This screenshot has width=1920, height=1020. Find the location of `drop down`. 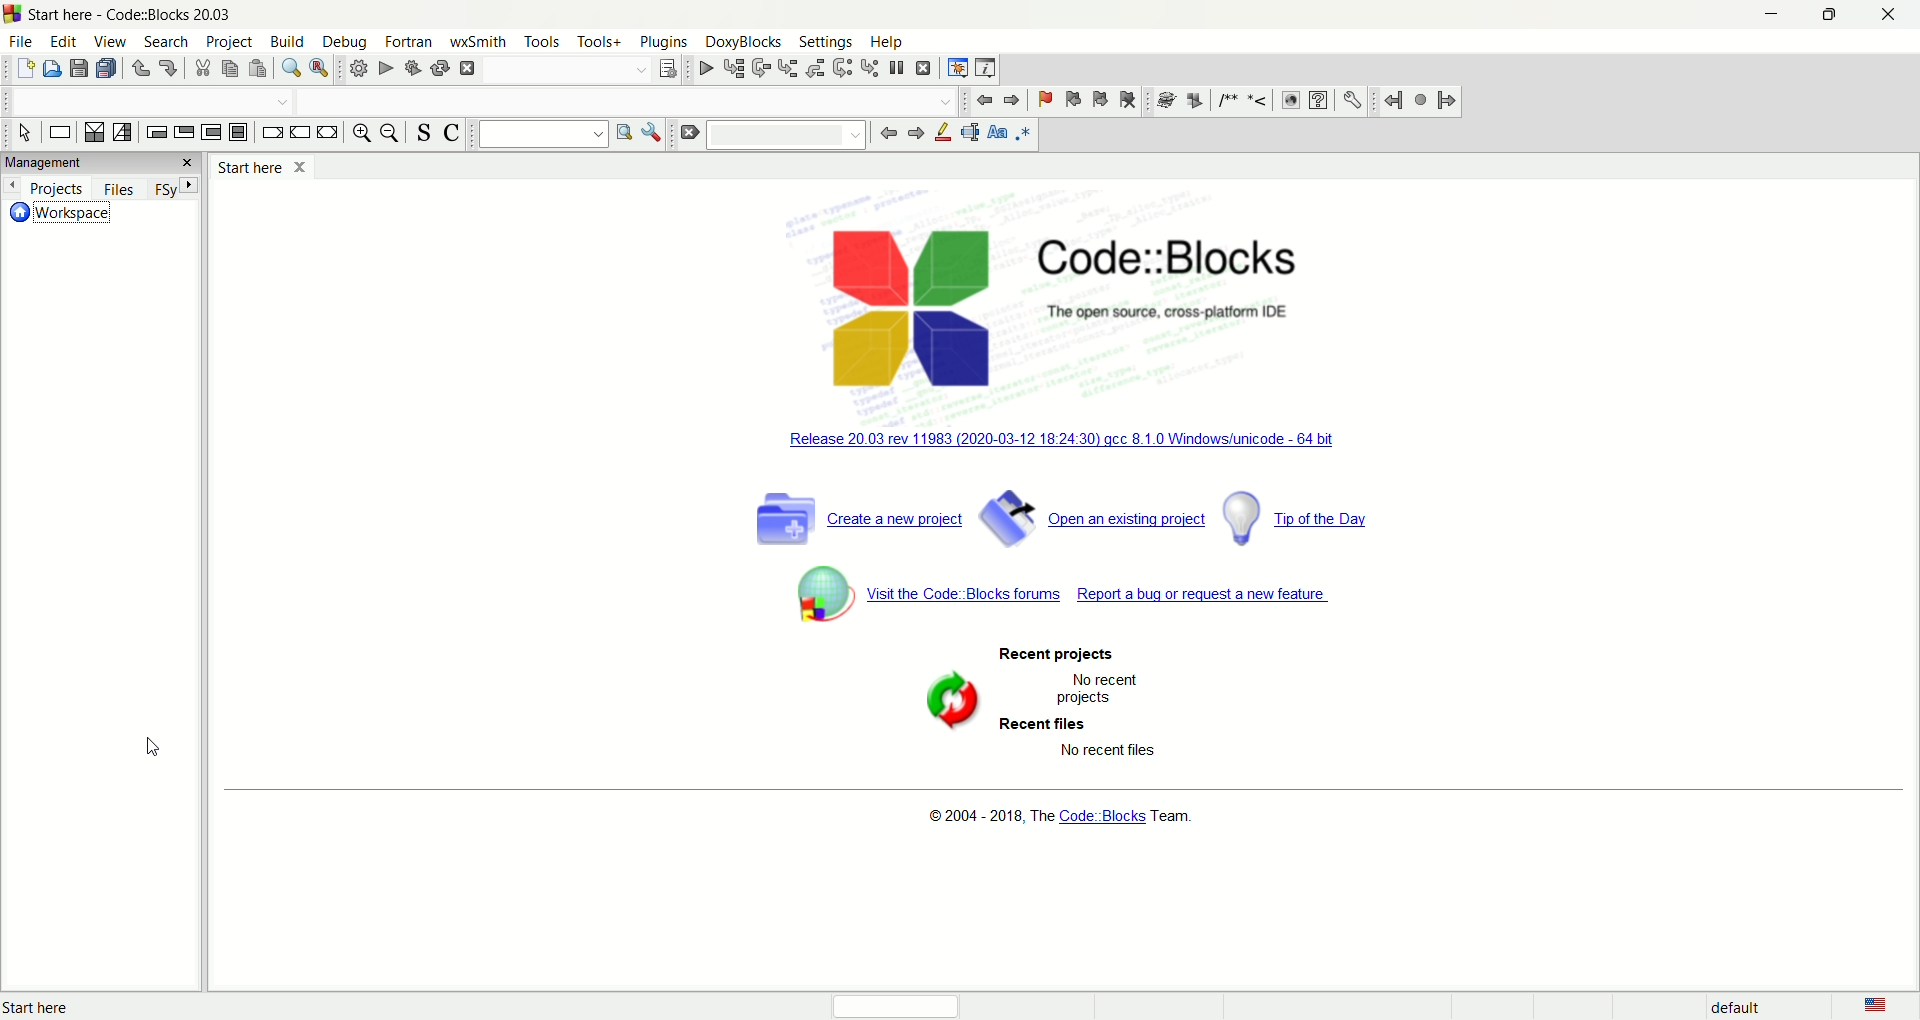

drop down is located at coordinates (151, 102).